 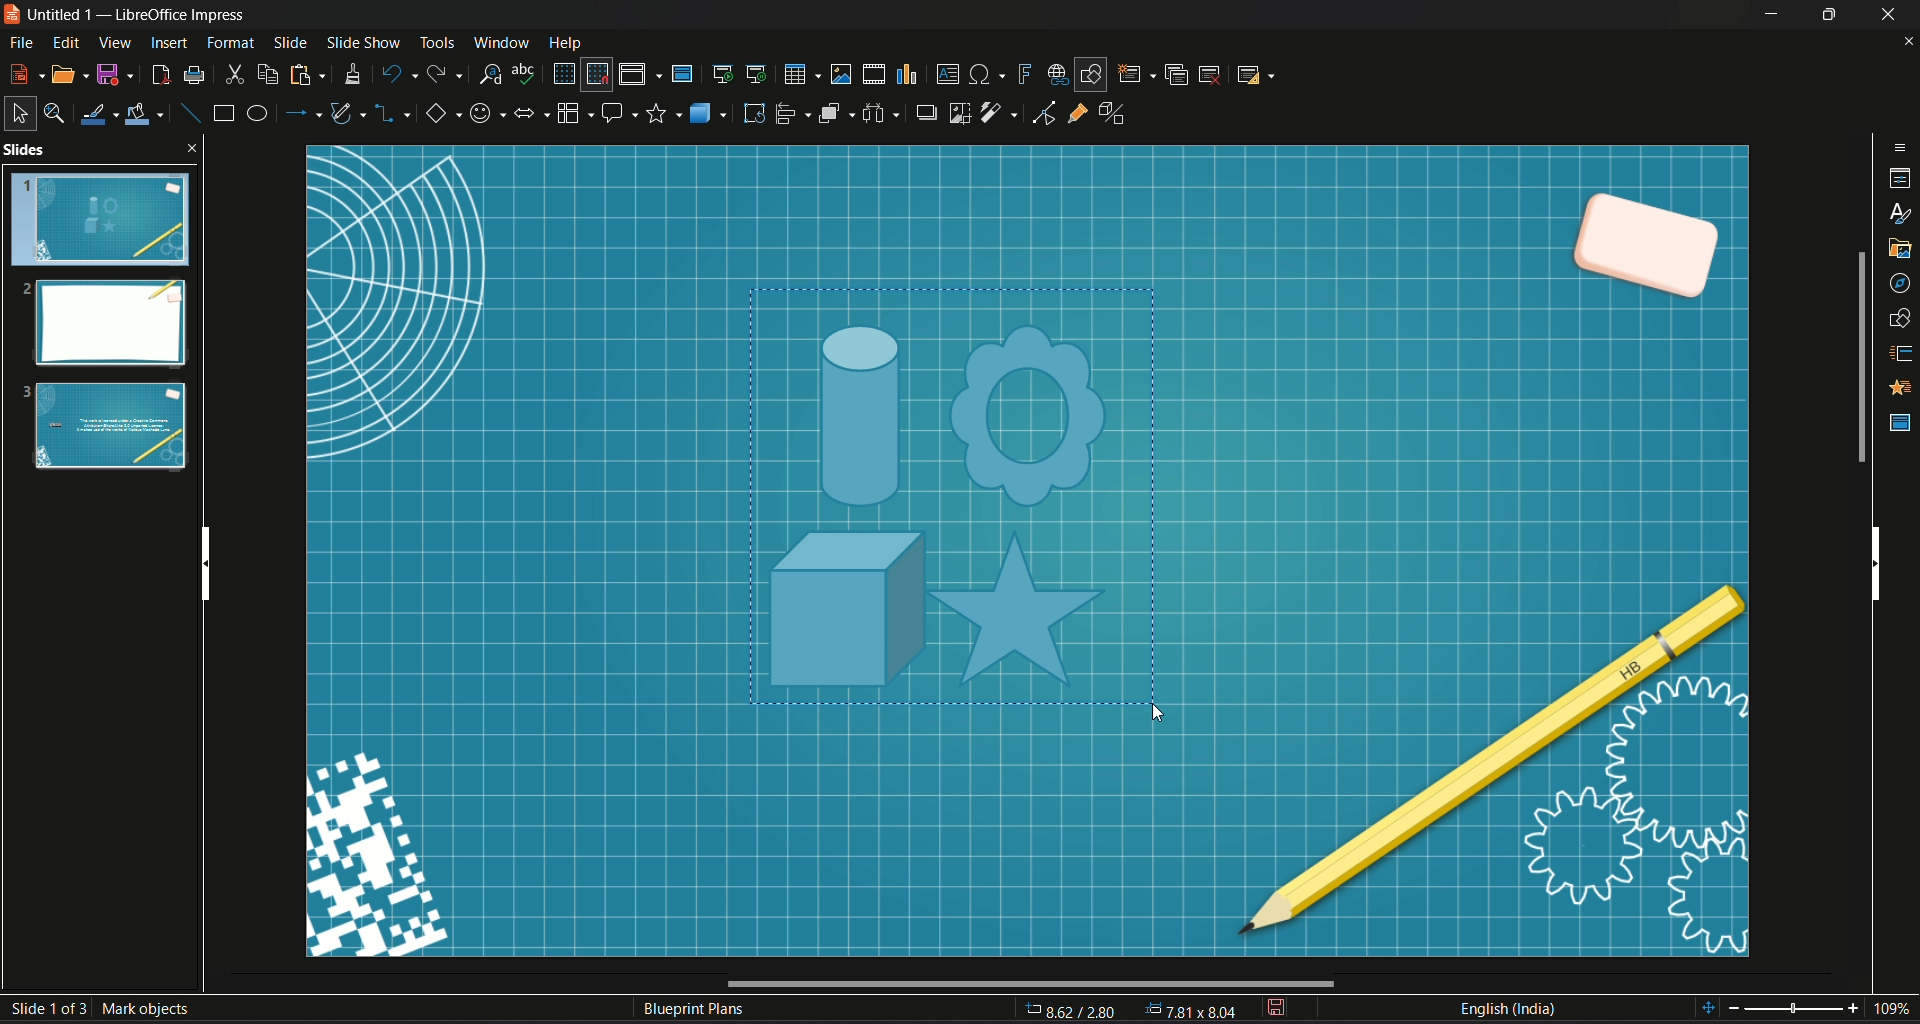 I want to click on flowchart, so click(x=573, y=113).